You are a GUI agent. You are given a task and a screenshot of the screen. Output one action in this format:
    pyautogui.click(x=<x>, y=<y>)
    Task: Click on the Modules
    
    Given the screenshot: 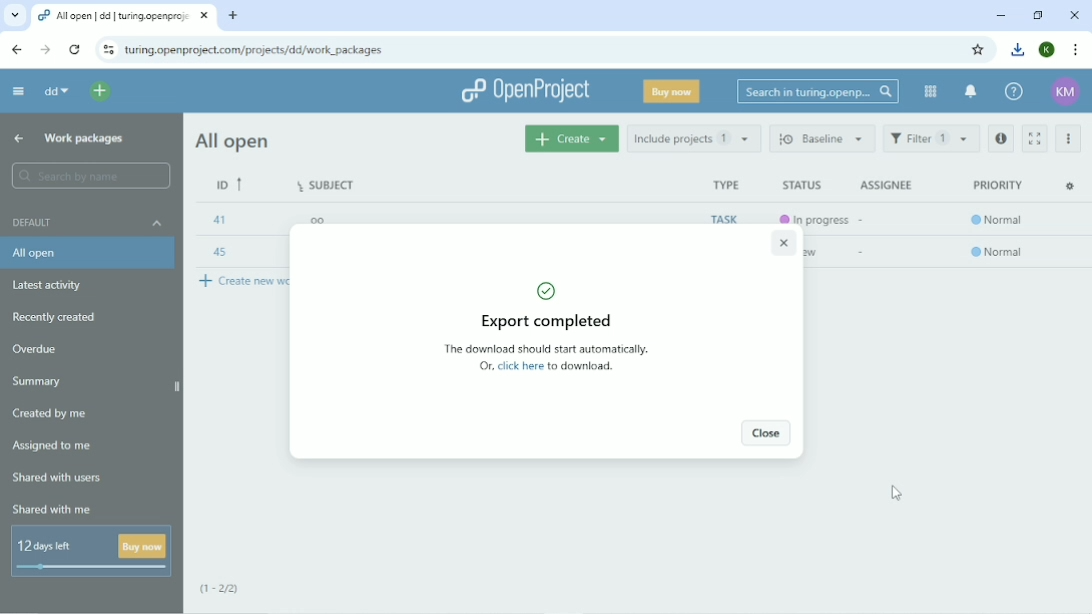 What is the action you would take?
    pyautogui.click(x=929, y=91)
    